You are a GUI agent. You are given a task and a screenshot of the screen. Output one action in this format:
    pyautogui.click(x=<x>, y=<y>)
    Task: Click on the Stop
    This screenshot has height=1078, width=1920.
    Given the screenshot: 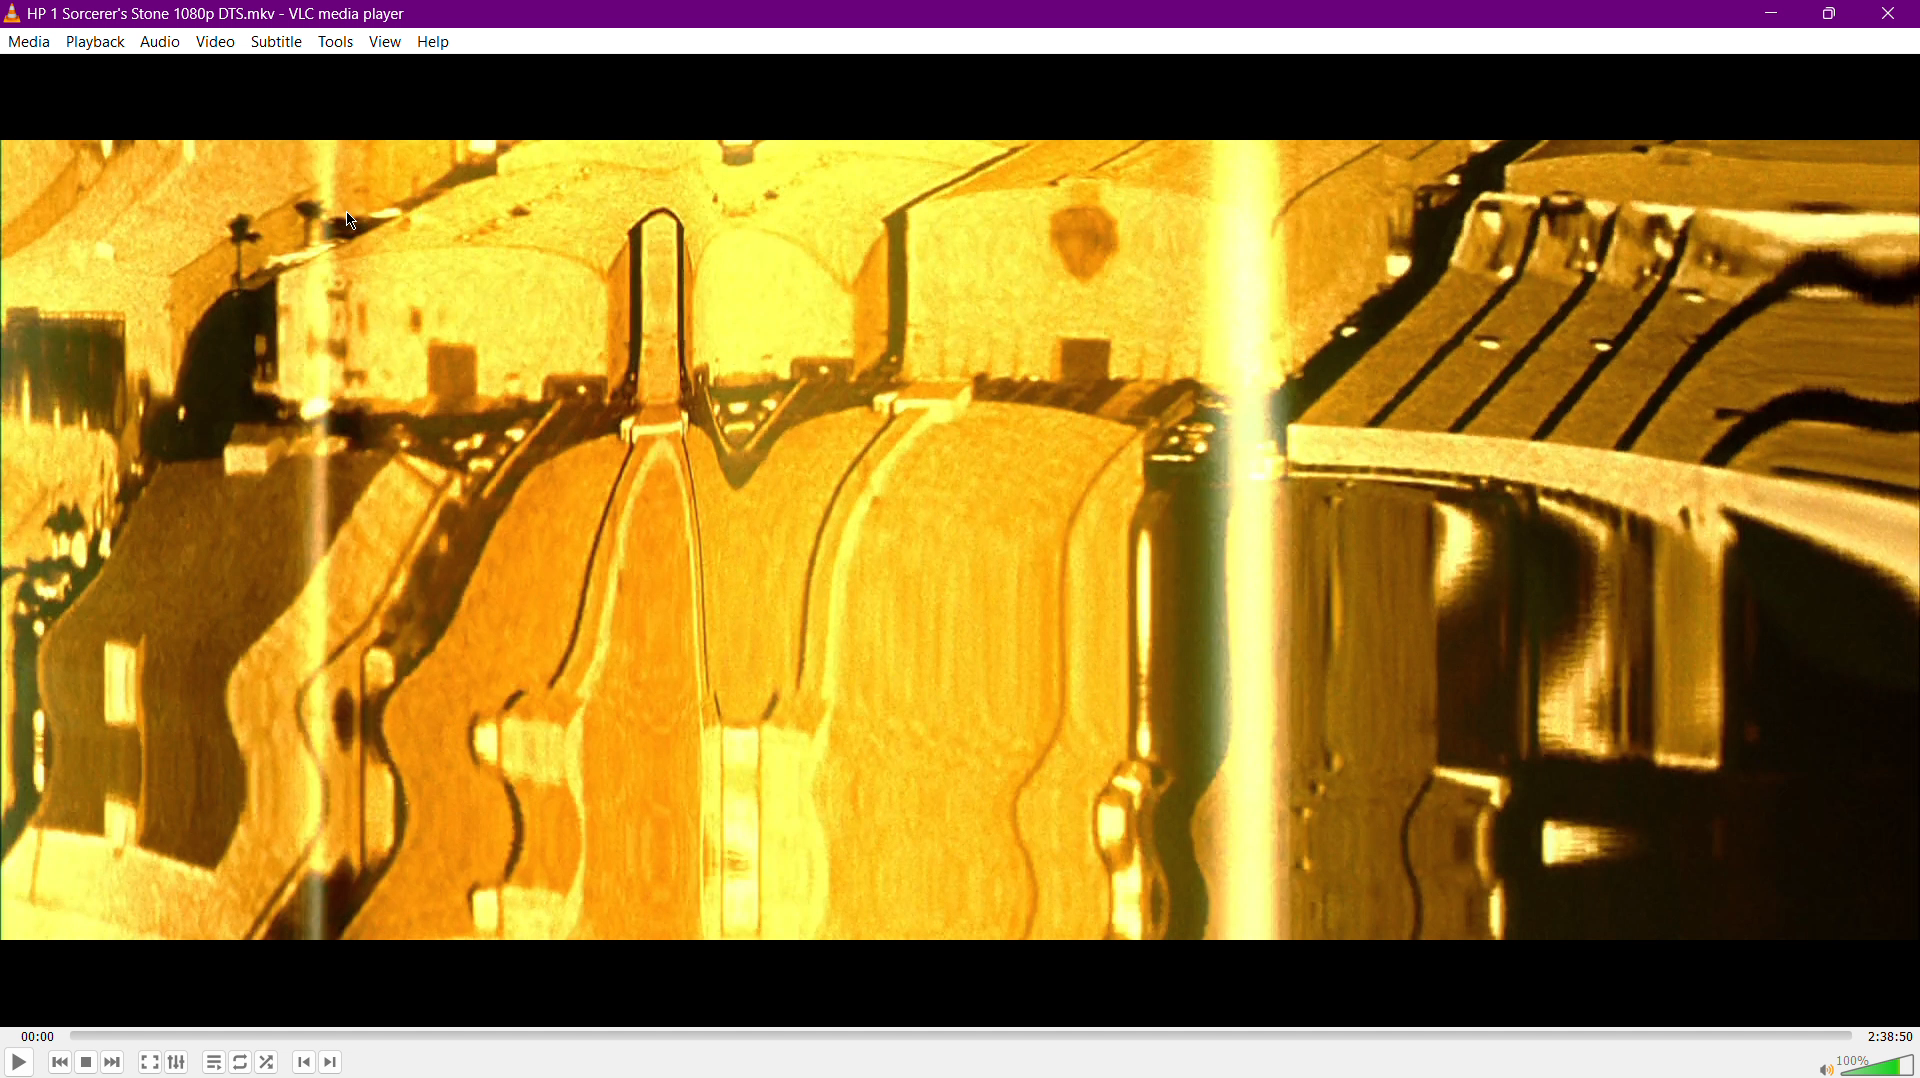 What is the action you would take?
    pyautogui.click(x=87, y=1063)
    